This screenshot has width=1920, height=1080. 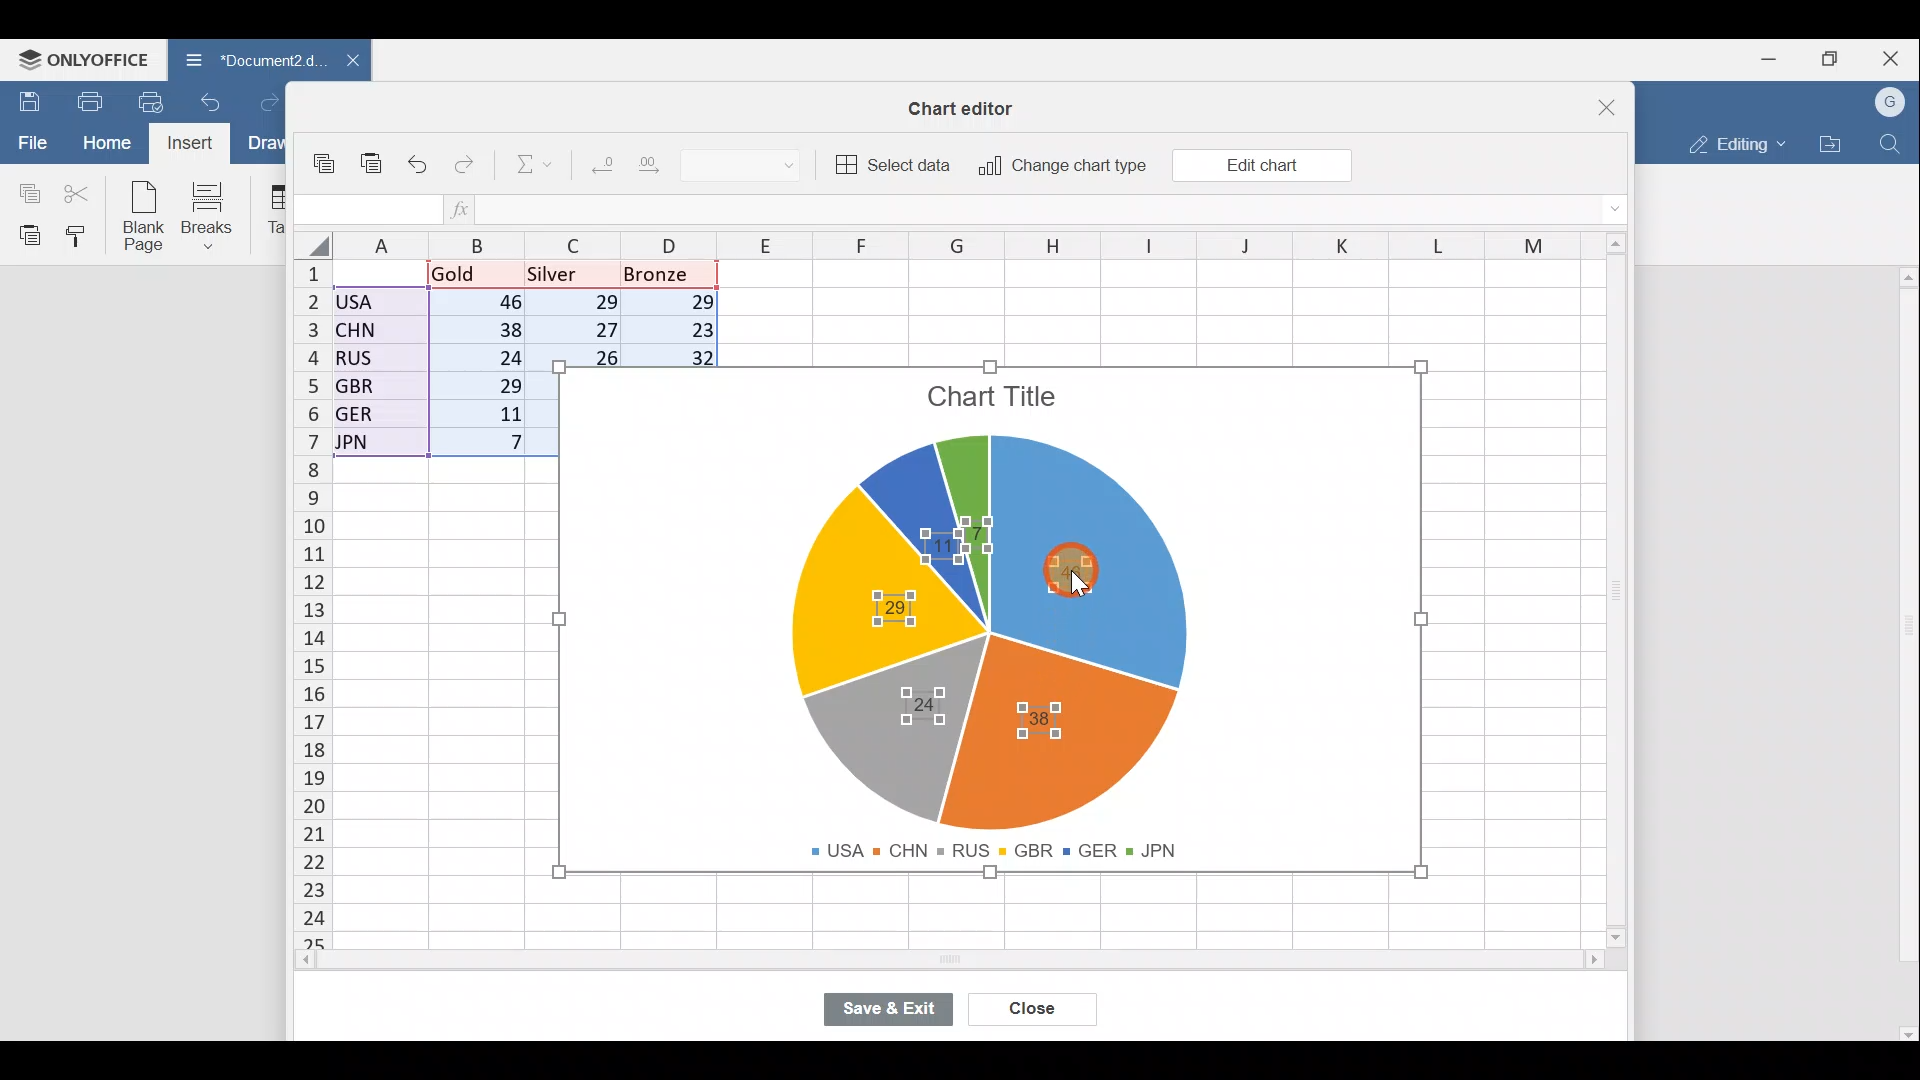 I want to click on Redo, so click(x=277, y=104).